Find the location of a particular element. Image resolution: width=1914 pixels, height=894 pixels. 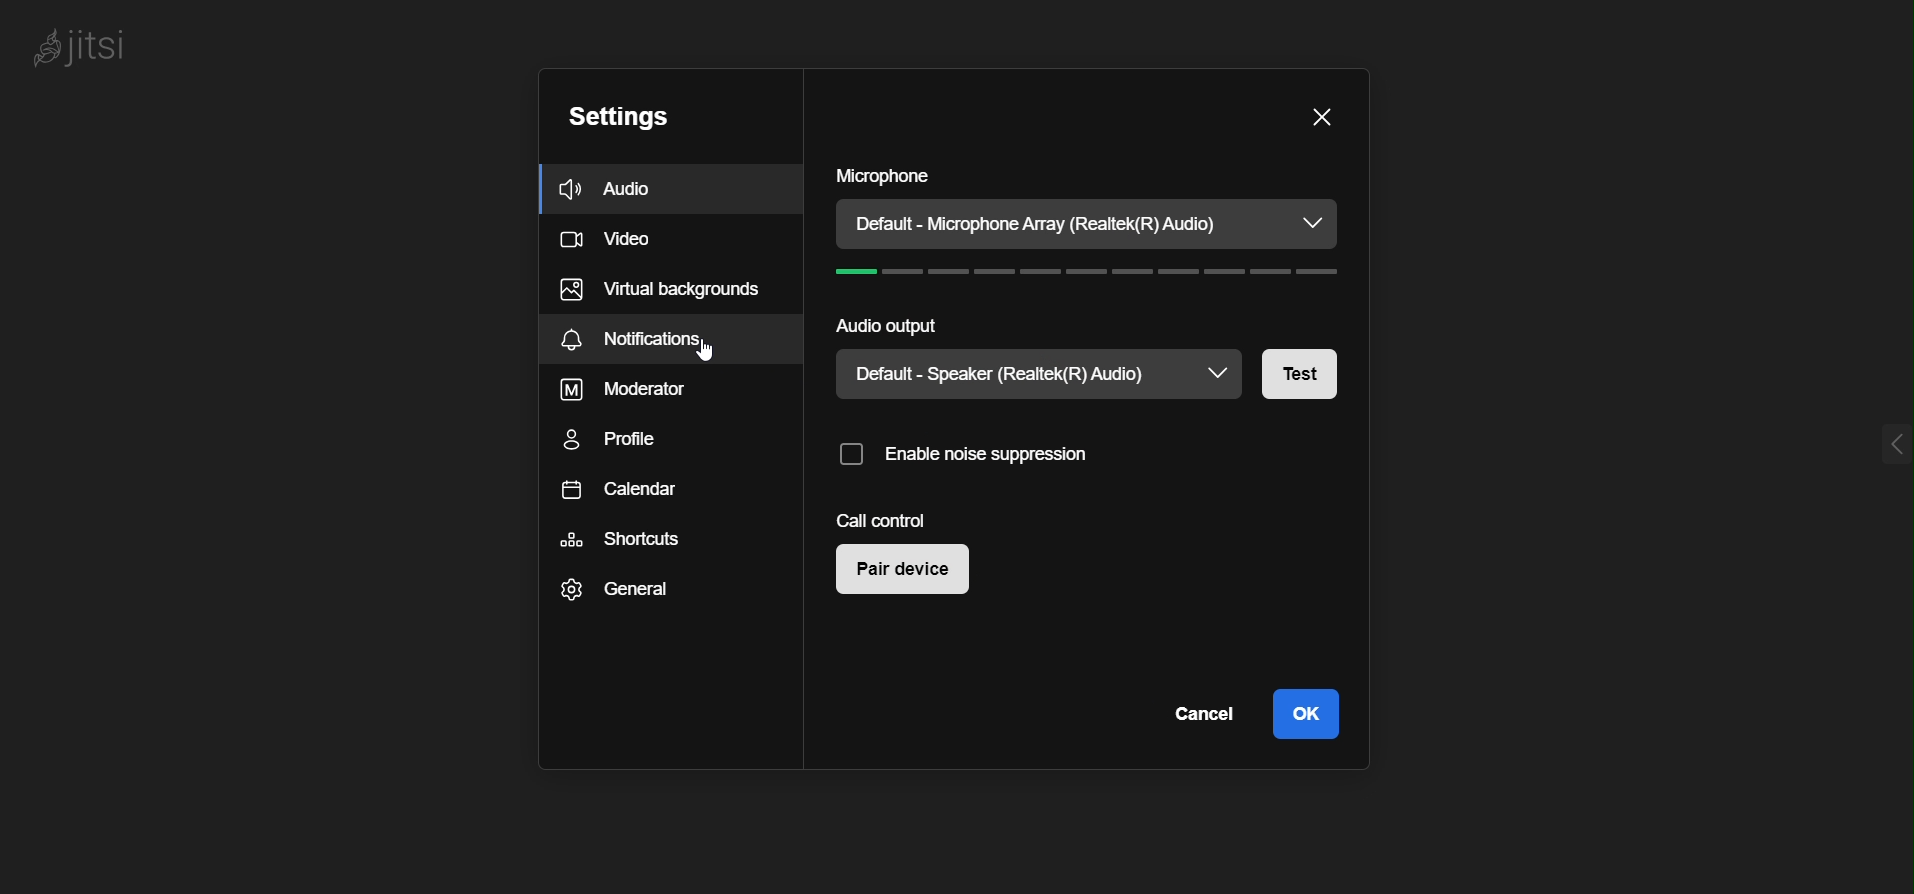

enable noise suppression is located at coordinates (966, 455).